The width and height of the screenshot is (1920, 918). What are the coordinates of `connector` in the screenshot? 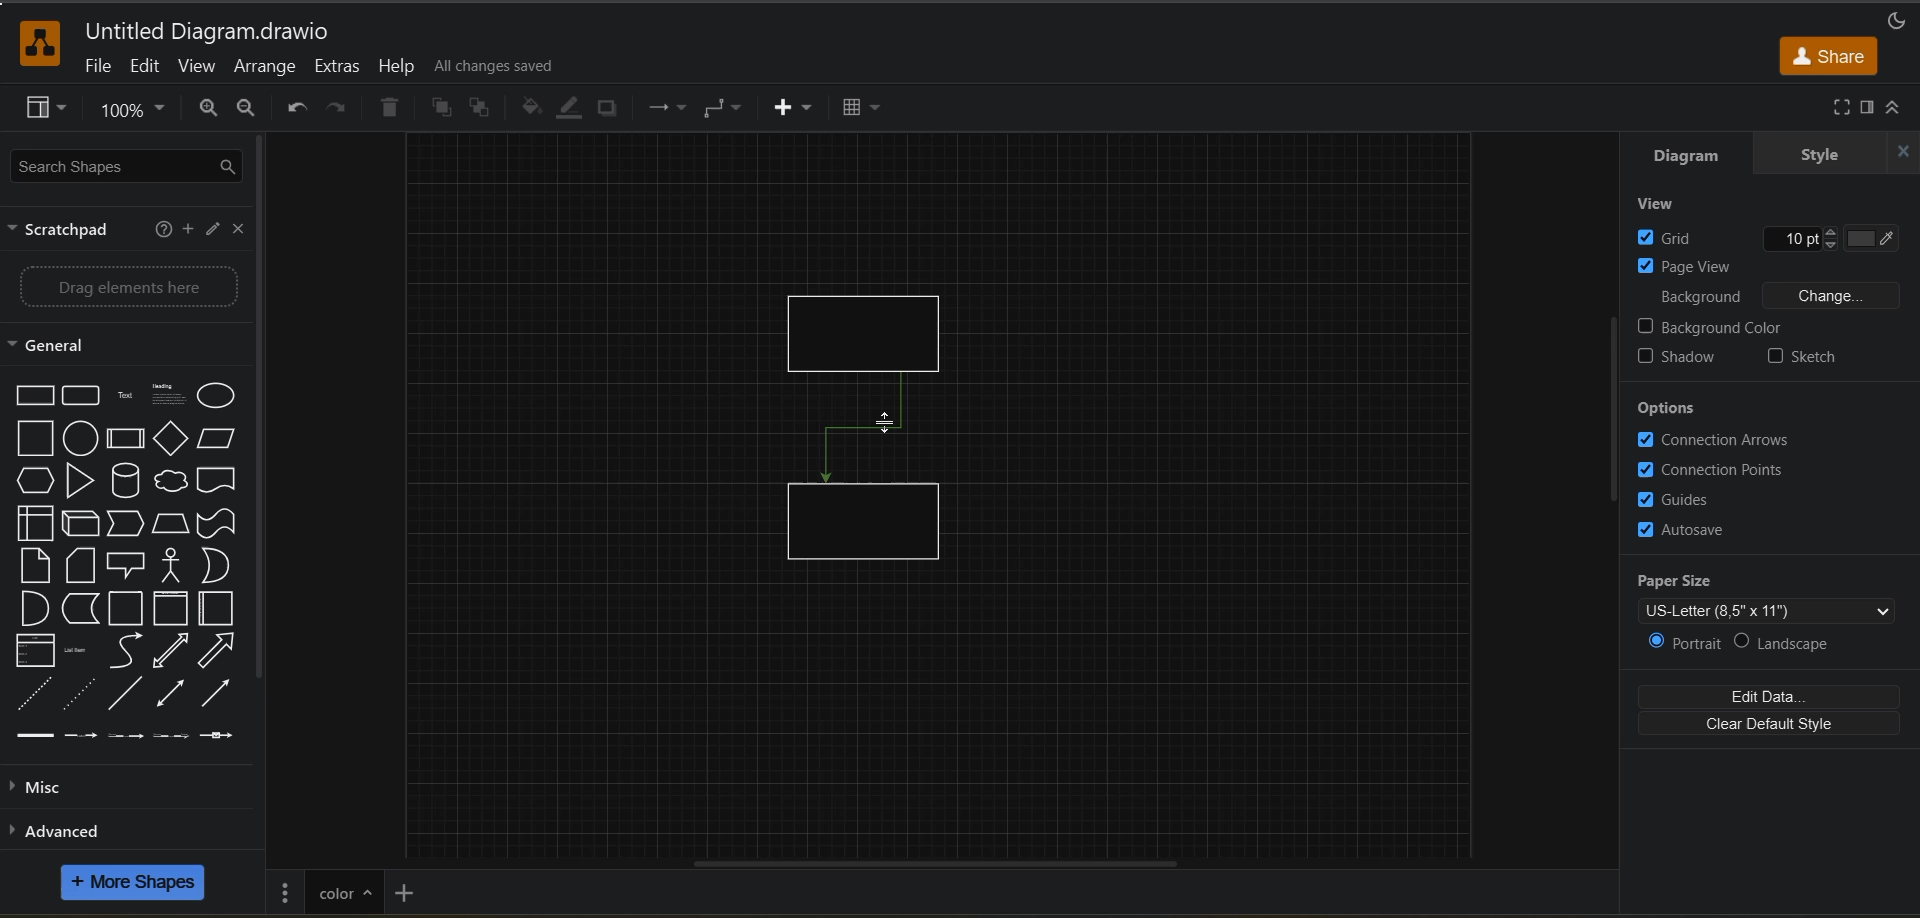 It's located at (865, 429).